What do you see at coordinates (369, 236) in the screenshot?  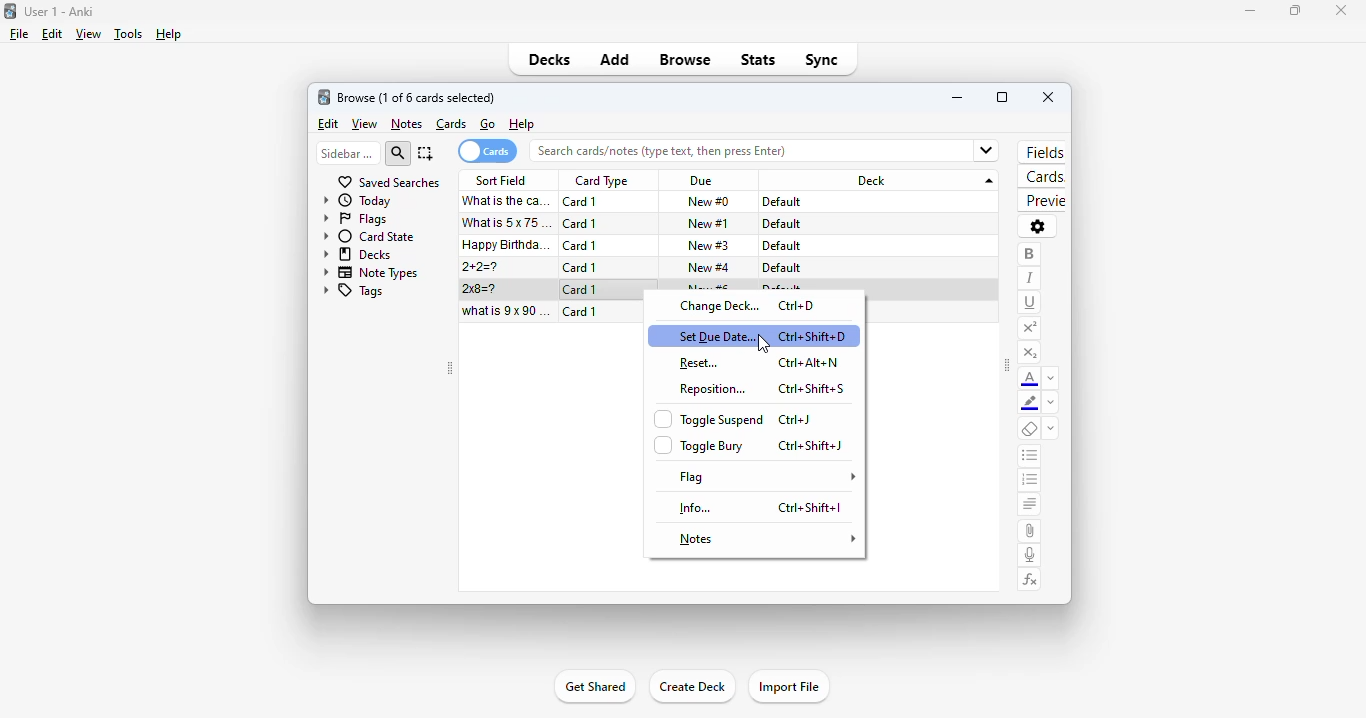 I see `card state` at bounding box center [369, 236].